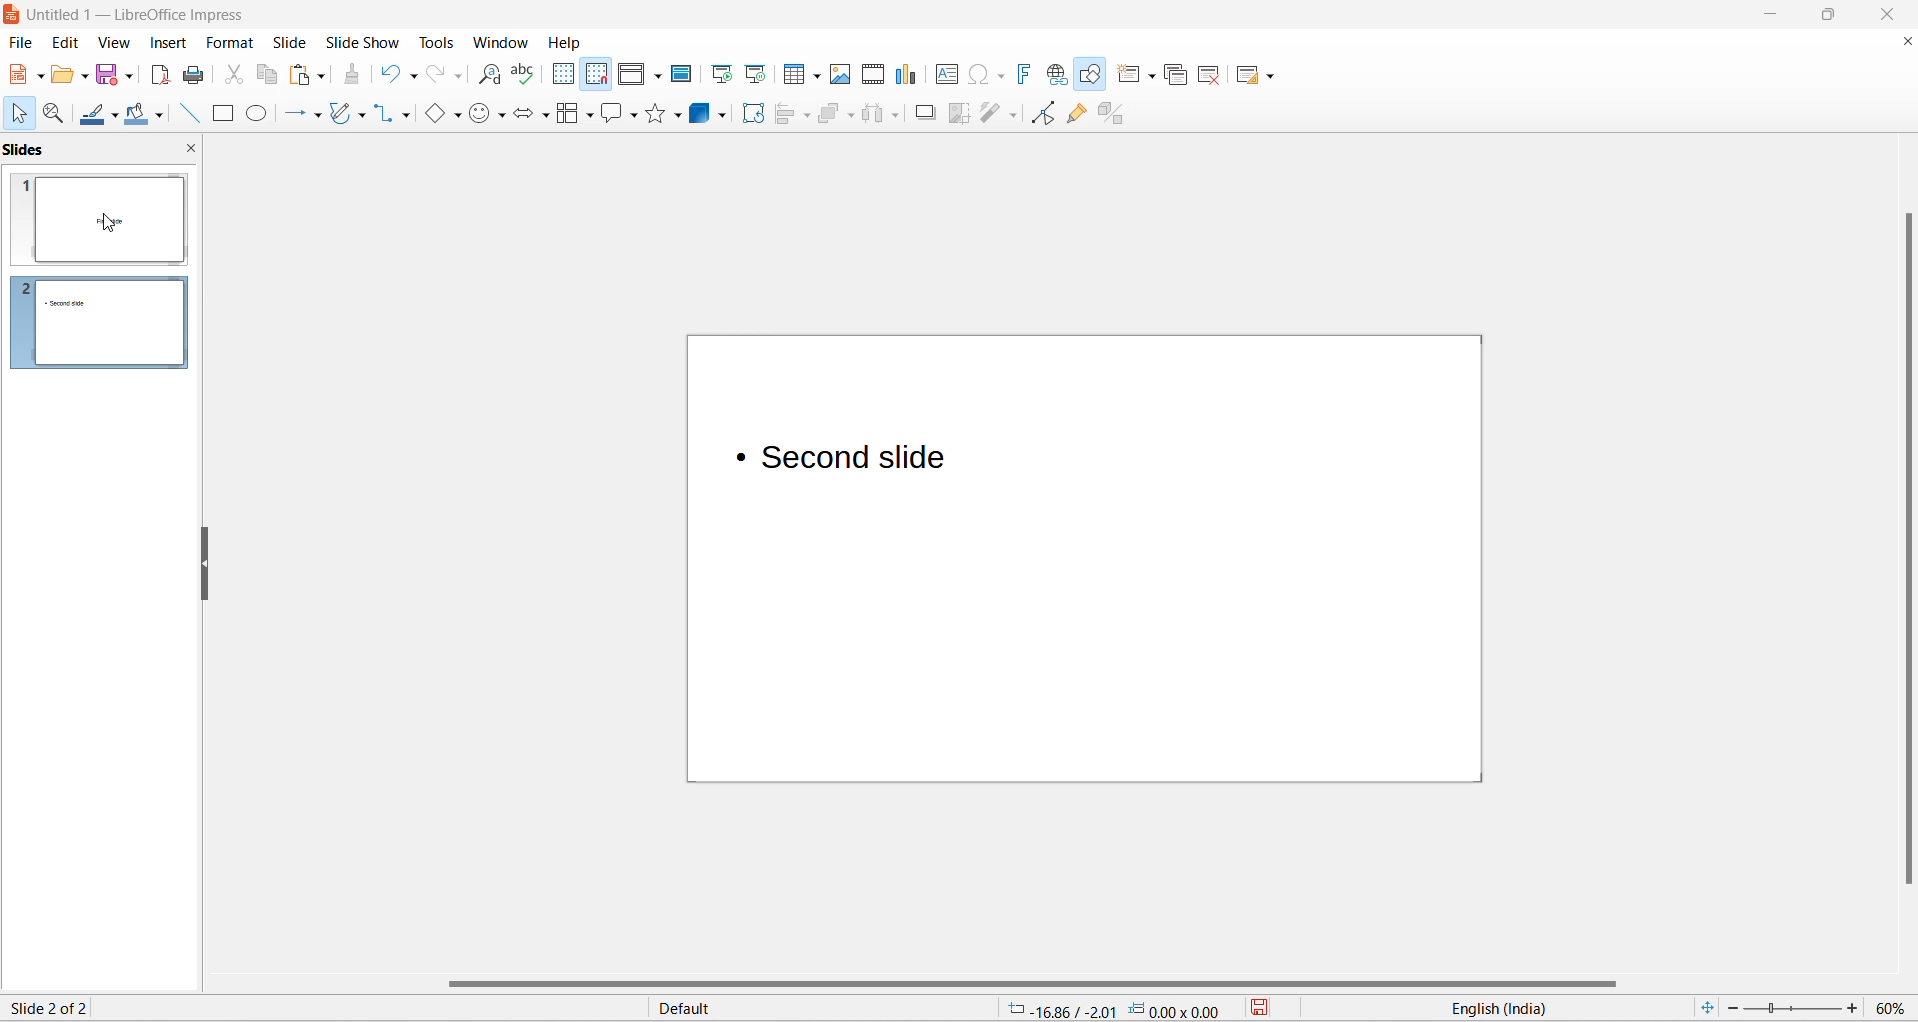 This screenshot has width=1918, height=1022. What do you see at coordinates (15, 74) in the screenshot?
I see `new file` at bounding box center [15, 74].